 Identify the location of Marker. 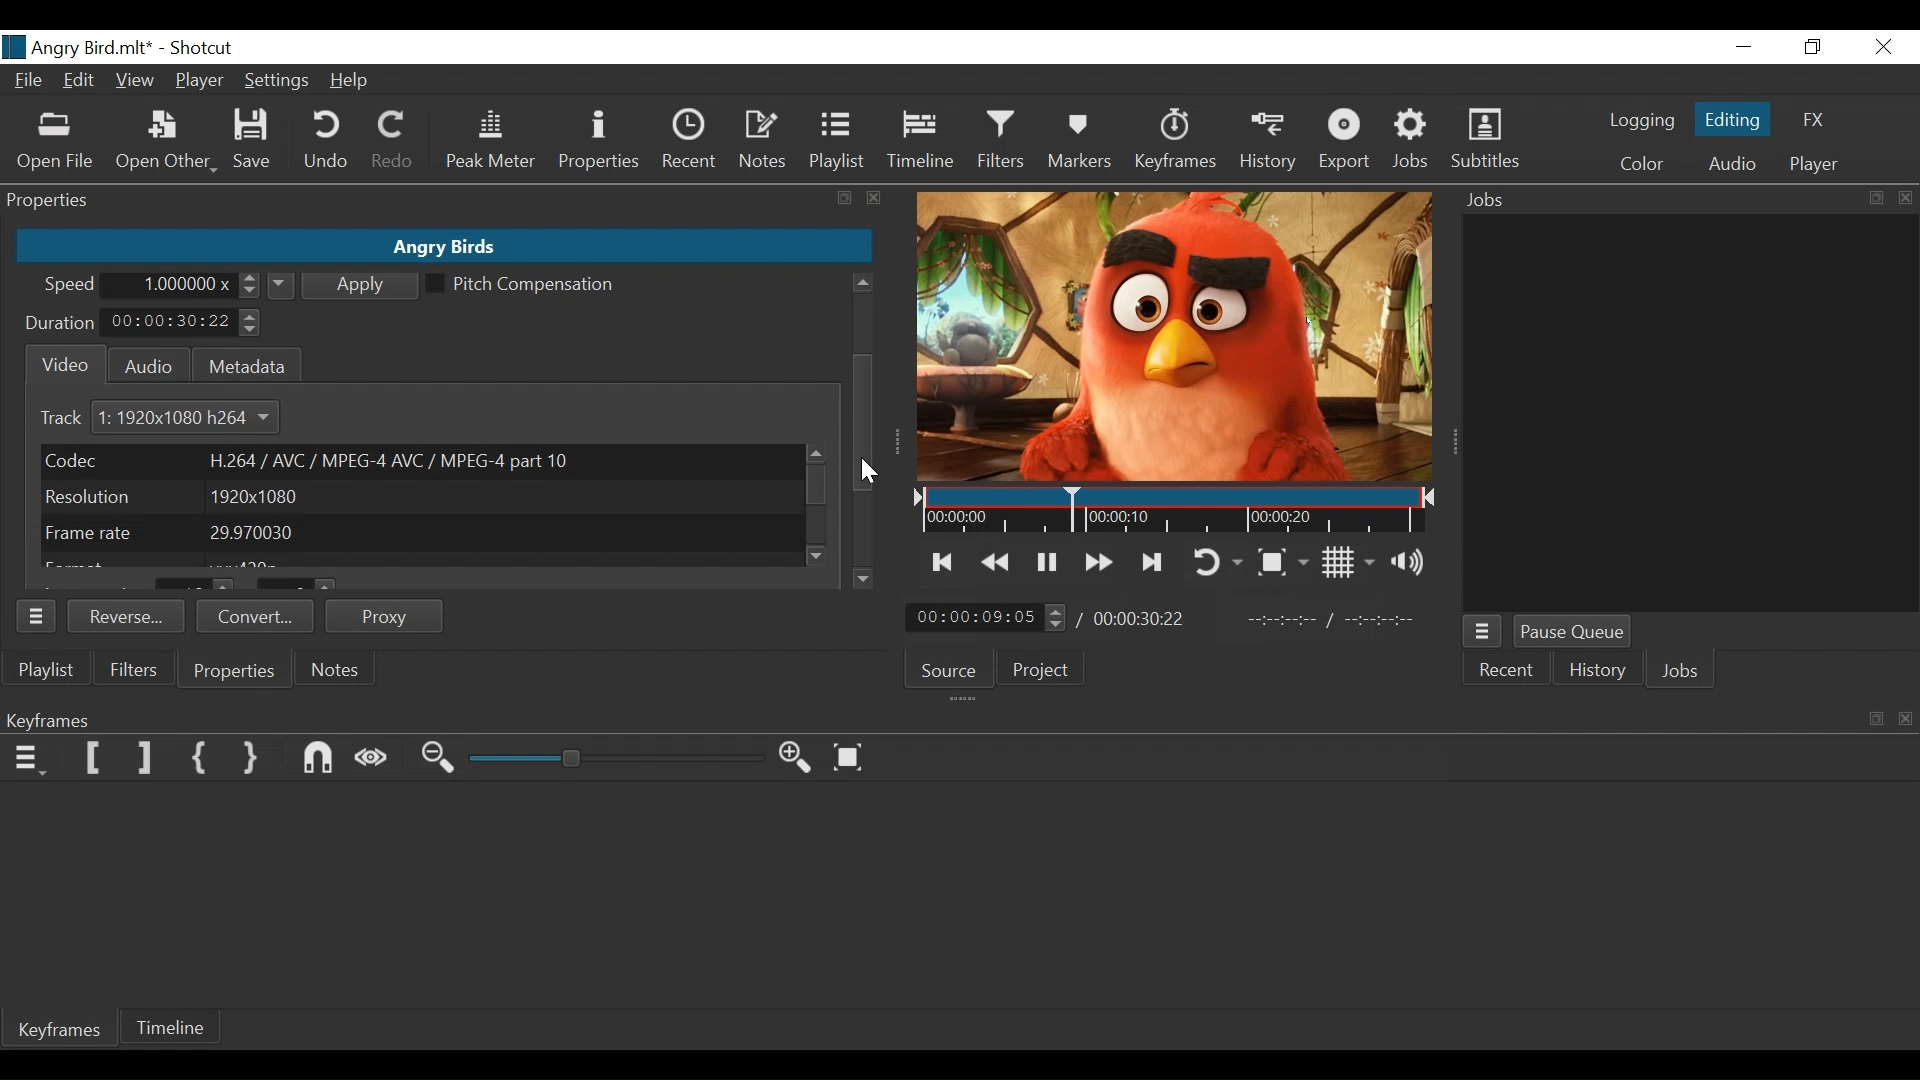
(1084, 143).